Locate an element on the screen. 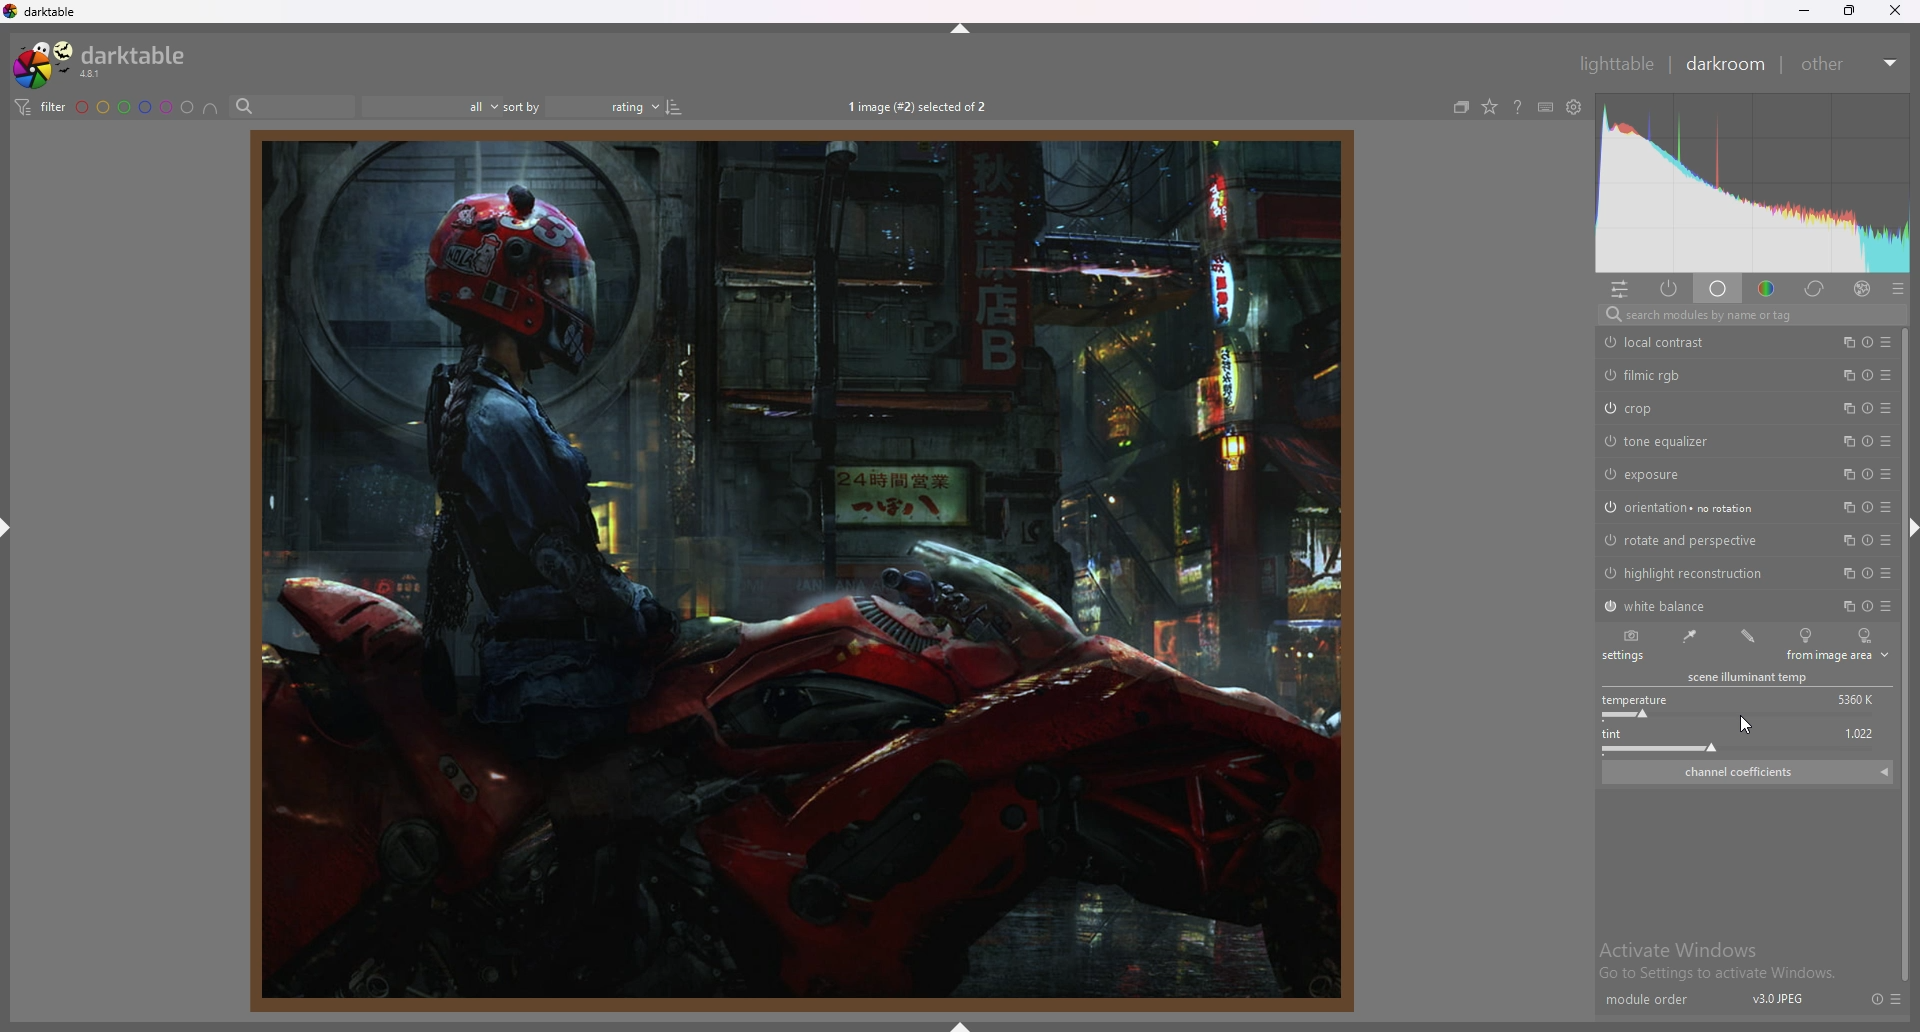 This screenshot has width=1920, height=1032. presets is located at coordinates (1886, 573).